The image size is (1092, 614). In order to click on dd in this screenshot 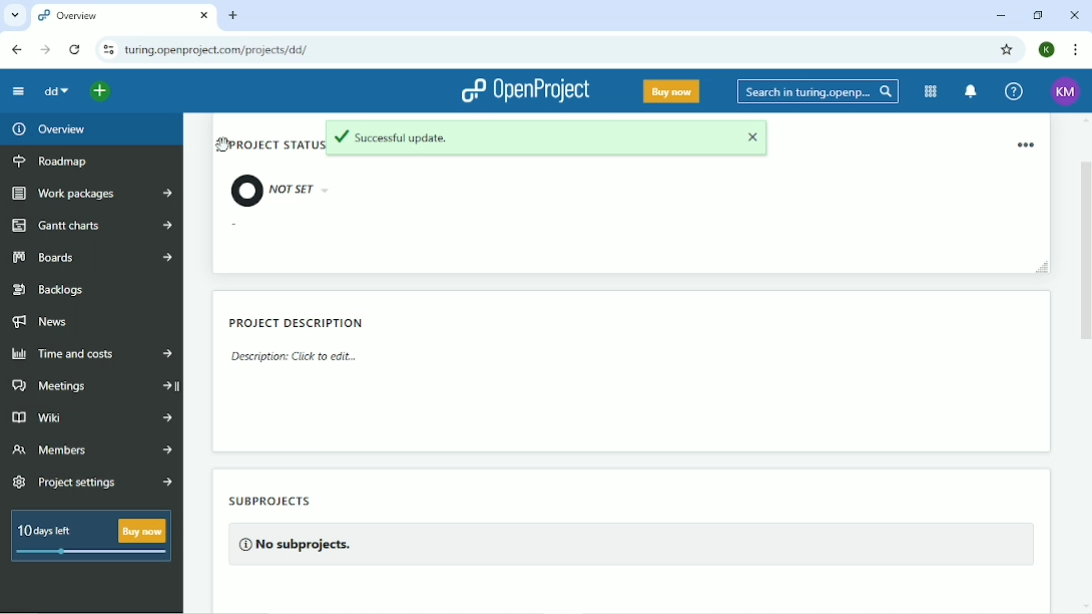, I will do `click(56, 92)`.